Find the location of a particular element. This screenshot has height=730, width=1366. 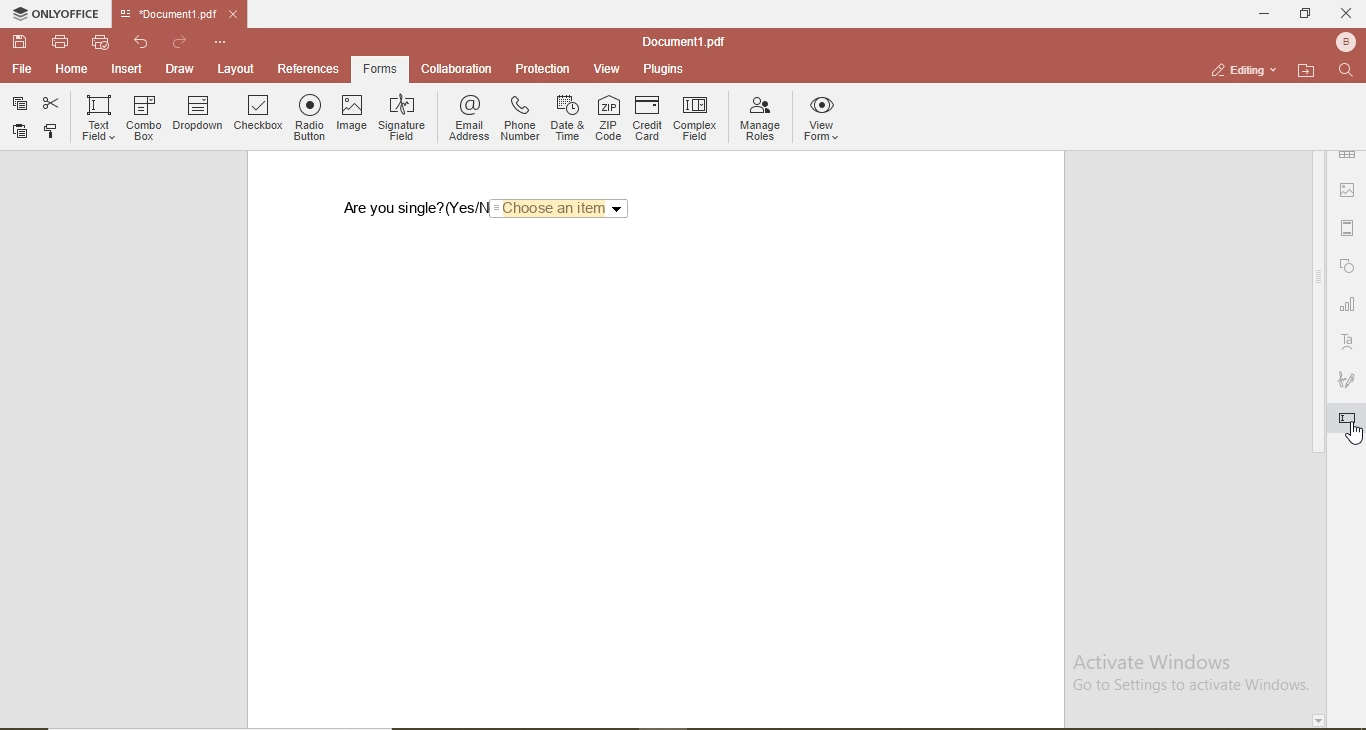

shape is located at coordinates (1351, 269).